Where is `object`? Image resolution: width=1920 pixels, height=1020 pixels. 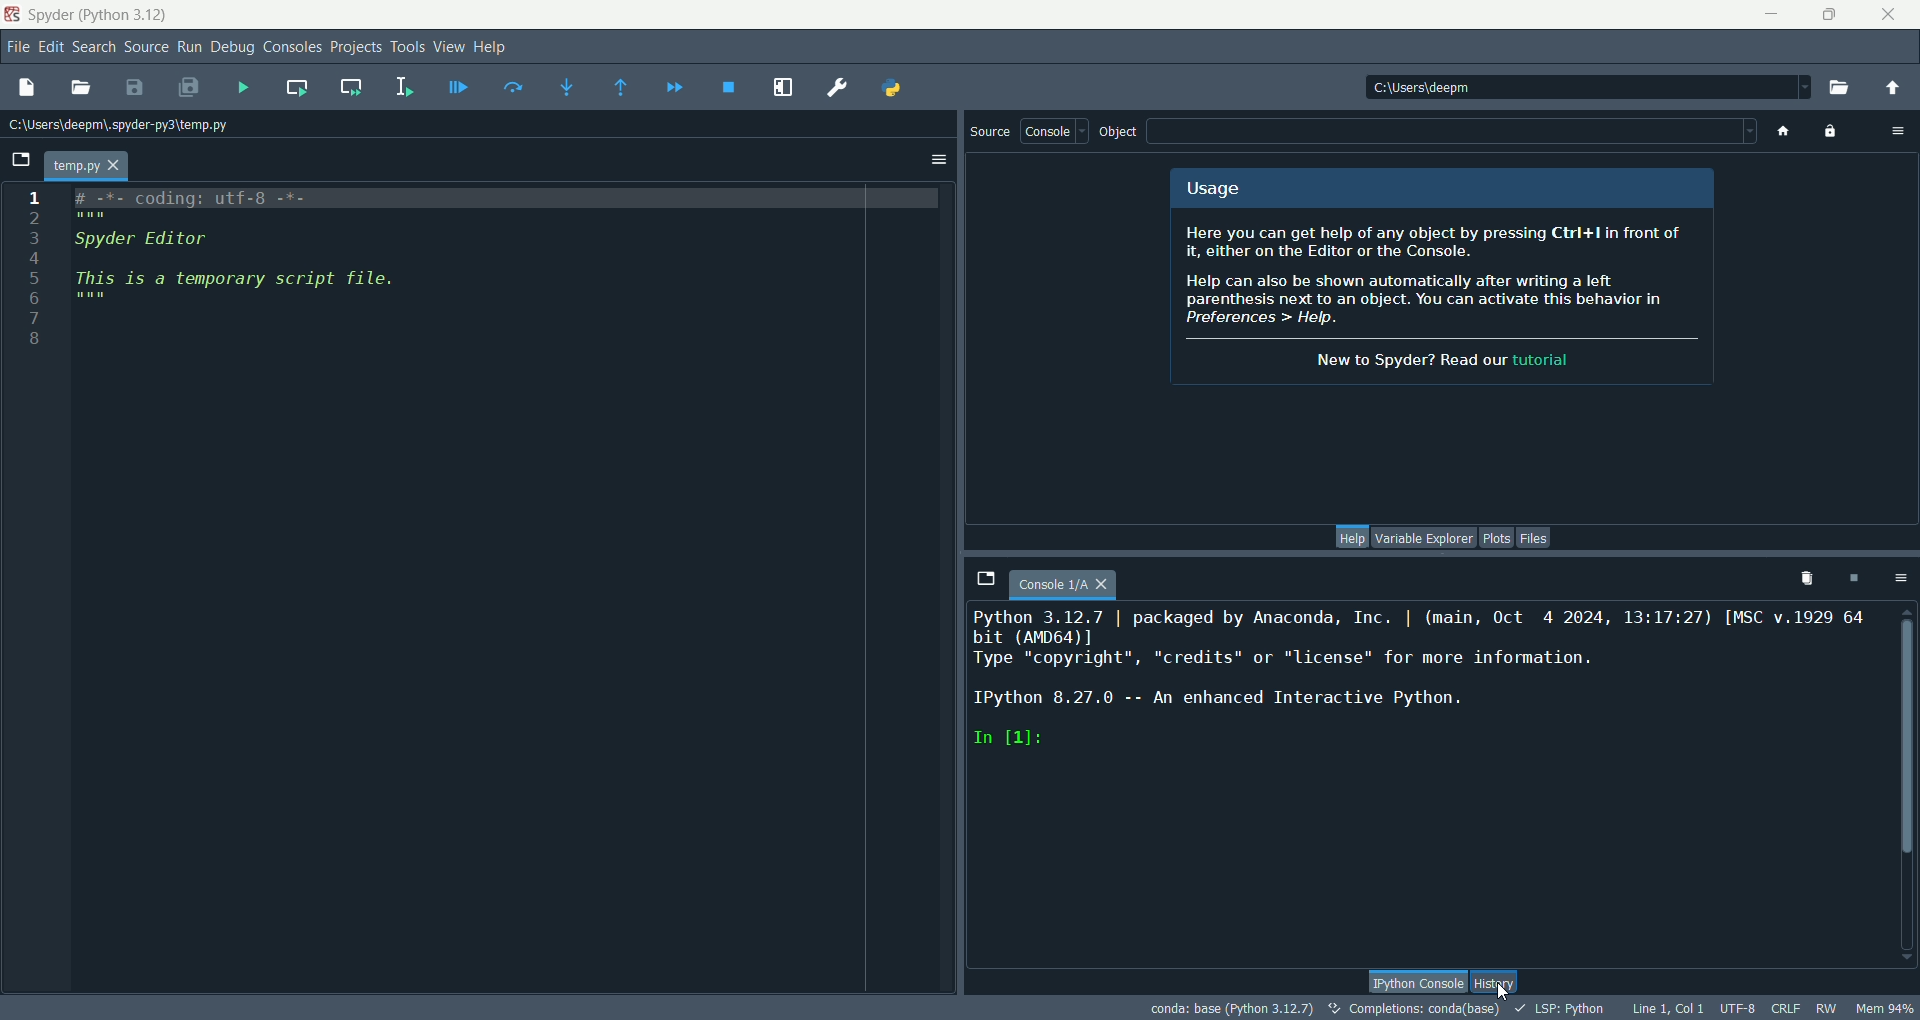 object is located at coordinates (1119, 129).